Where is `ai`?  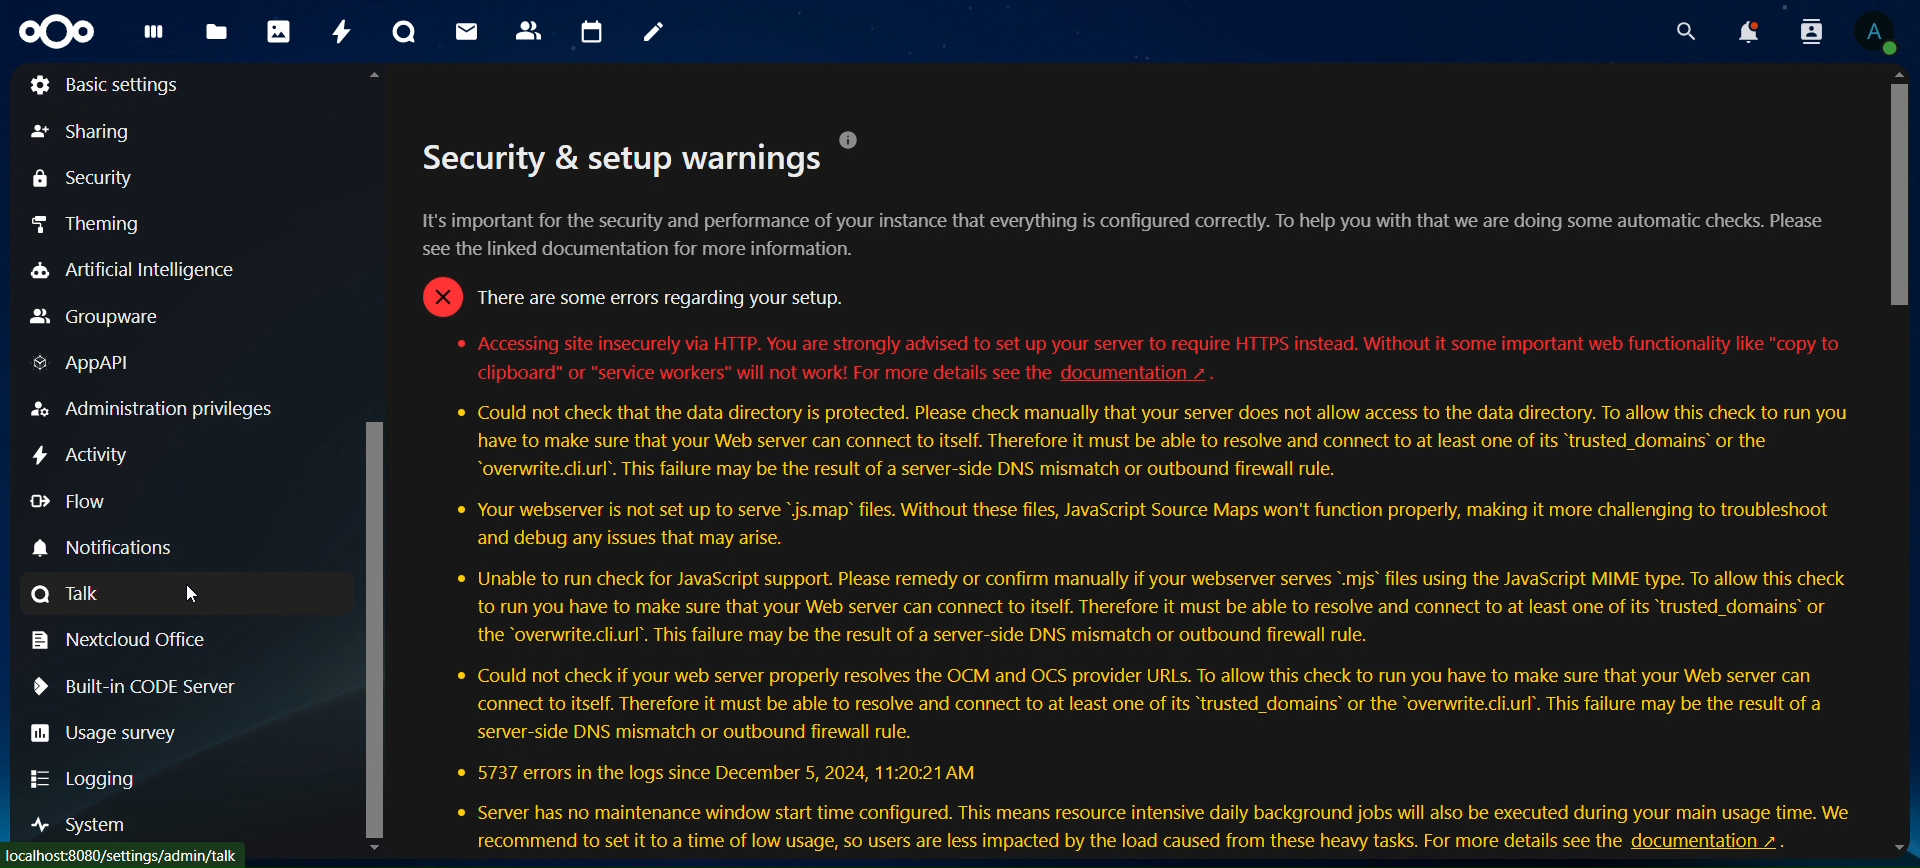 ai is located at coordinates (144, 274).